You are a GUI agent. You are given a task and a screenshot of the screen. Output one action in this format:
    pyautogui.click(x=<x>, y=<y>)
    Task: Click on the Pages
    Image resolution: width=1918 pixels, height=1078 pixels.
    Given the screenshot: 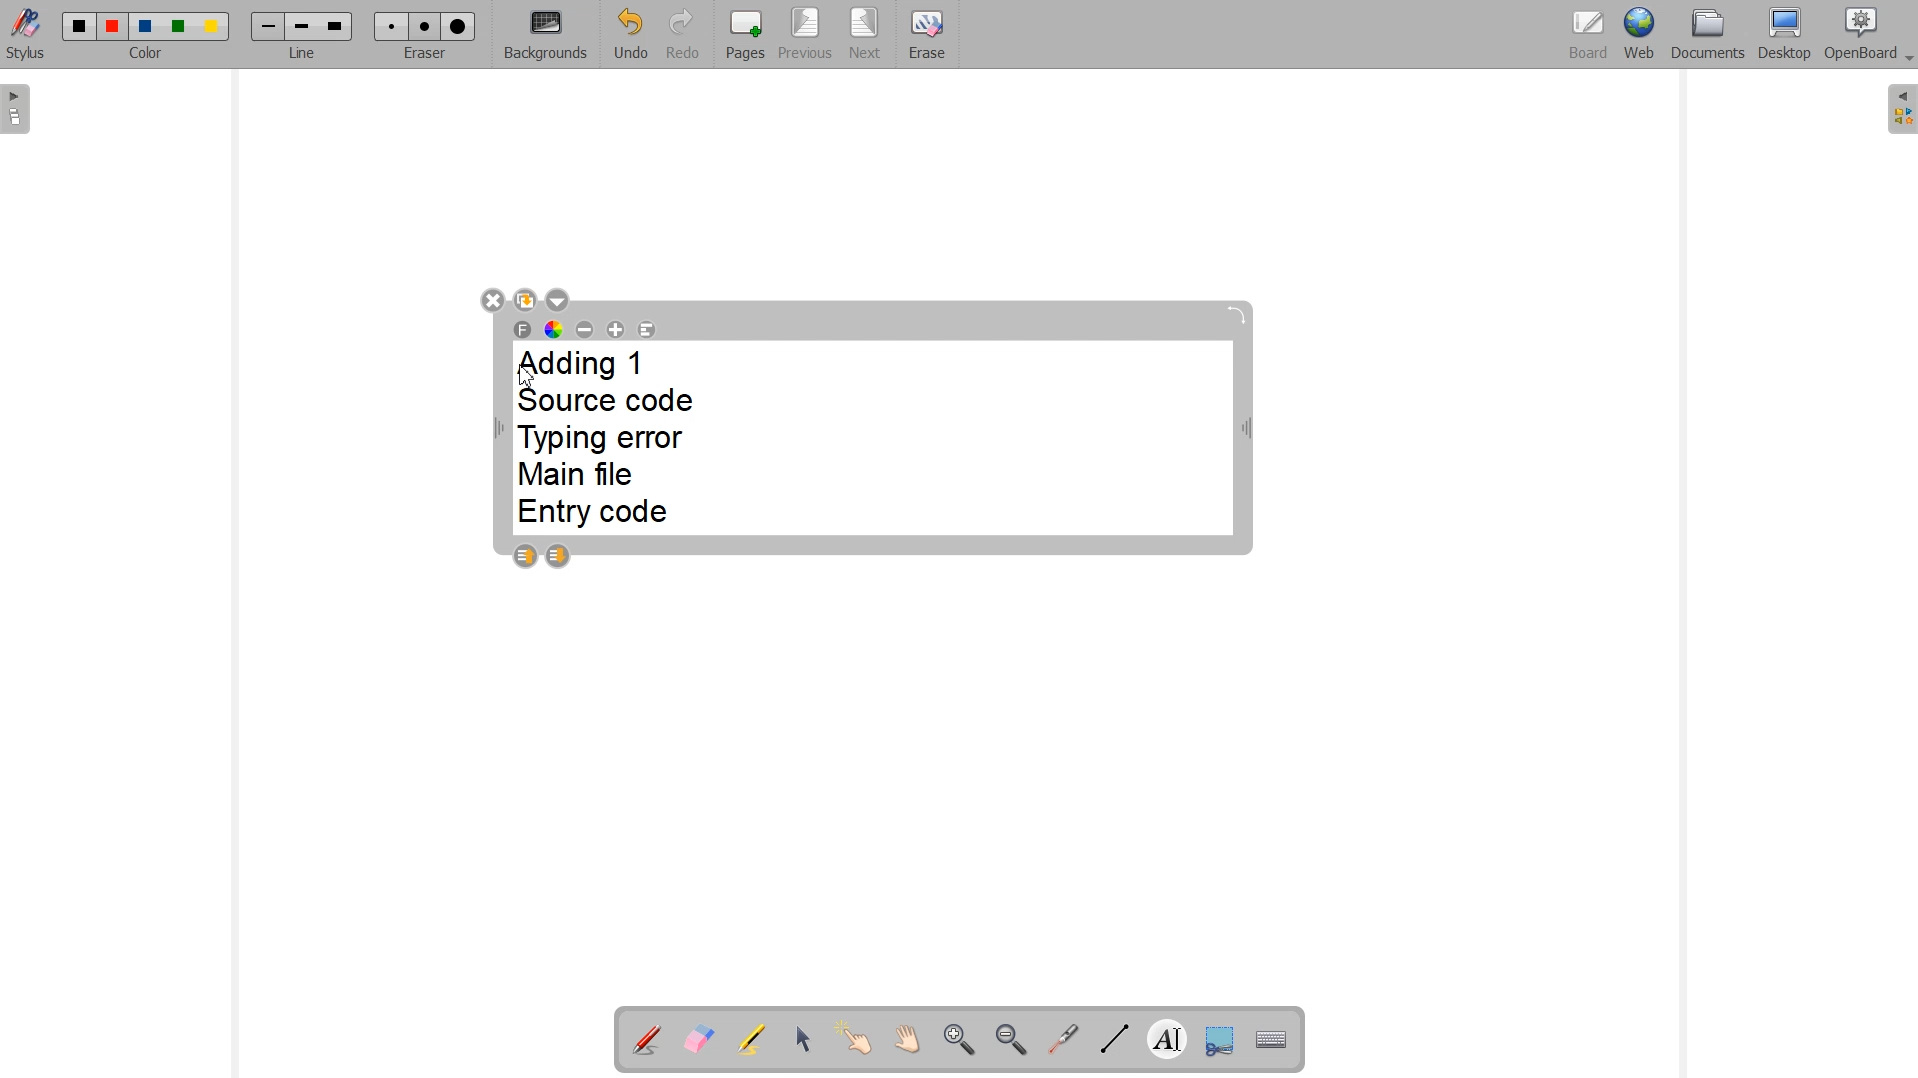 What is the action you would take?
    pyautogui.click(x=746, y=34)
    